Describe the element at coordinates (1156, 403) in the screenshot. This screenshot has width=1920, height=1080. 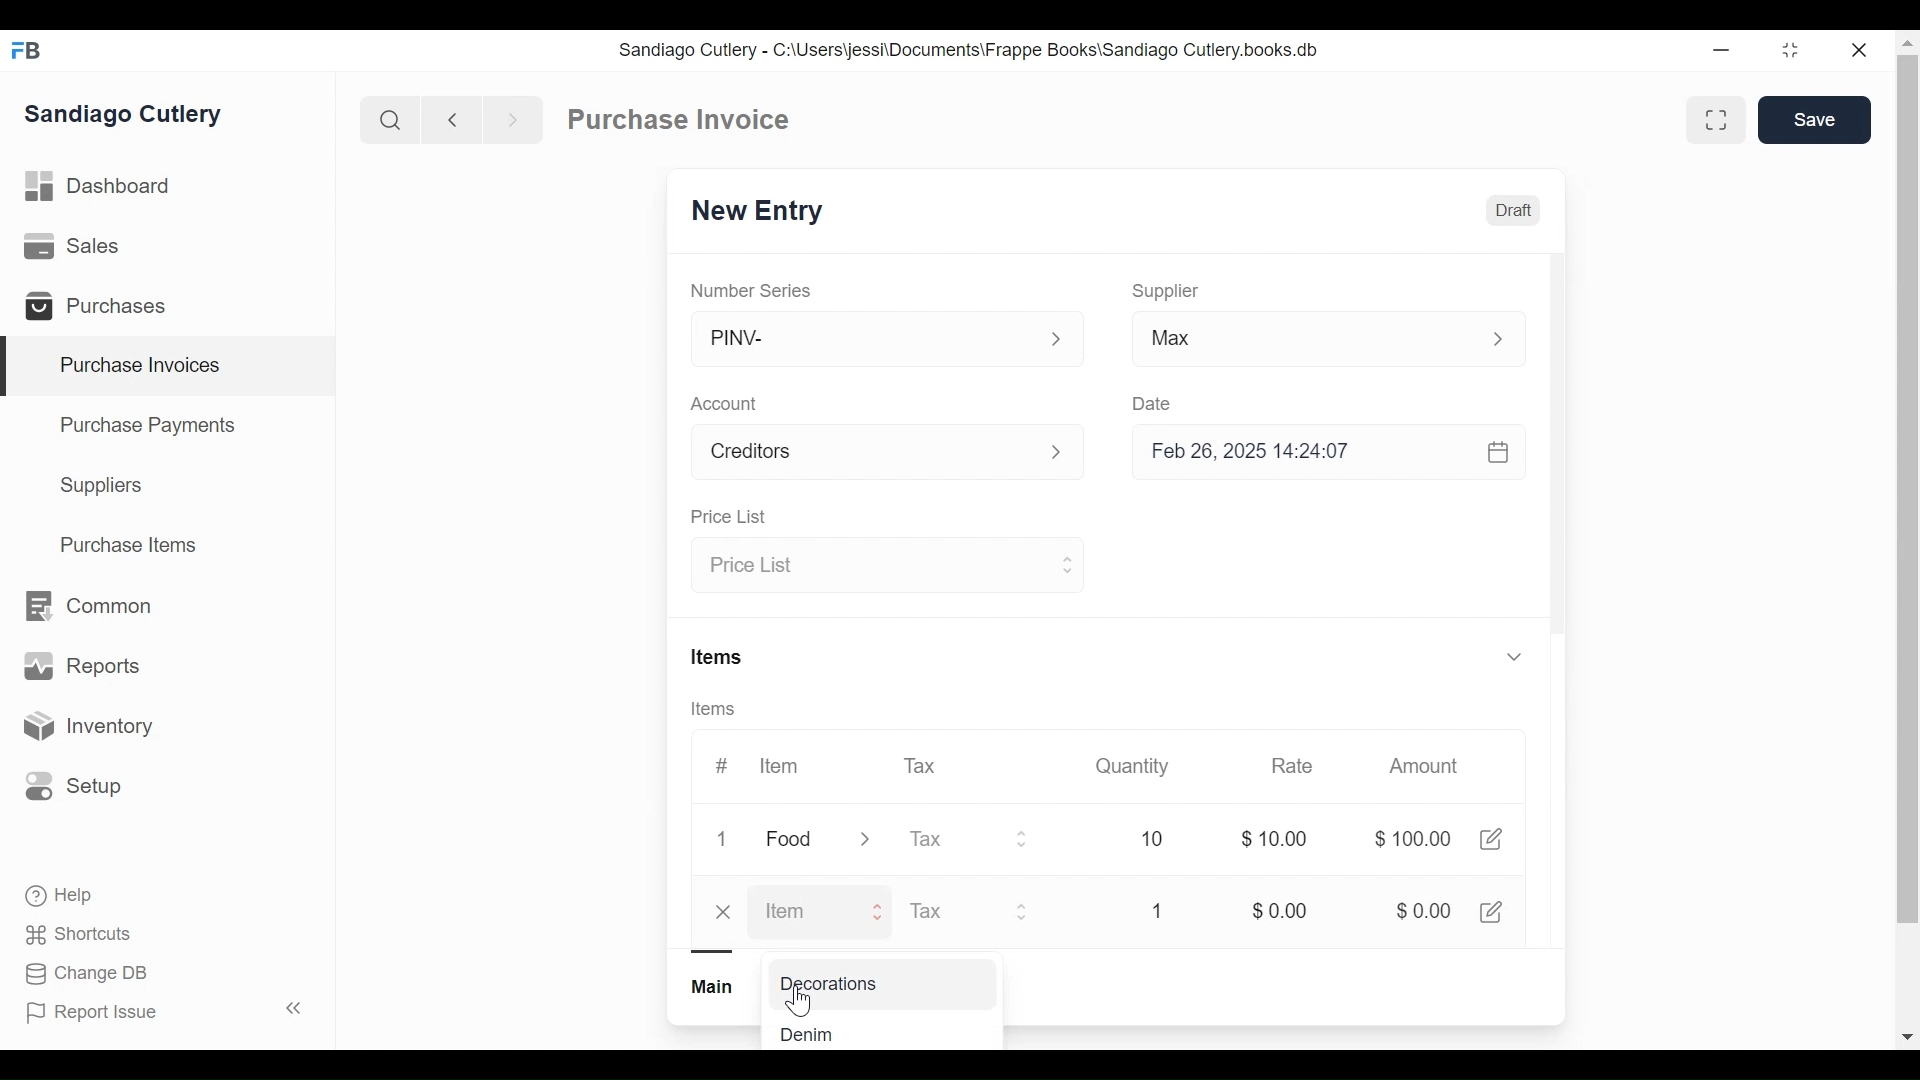
I see `Date` at that location.